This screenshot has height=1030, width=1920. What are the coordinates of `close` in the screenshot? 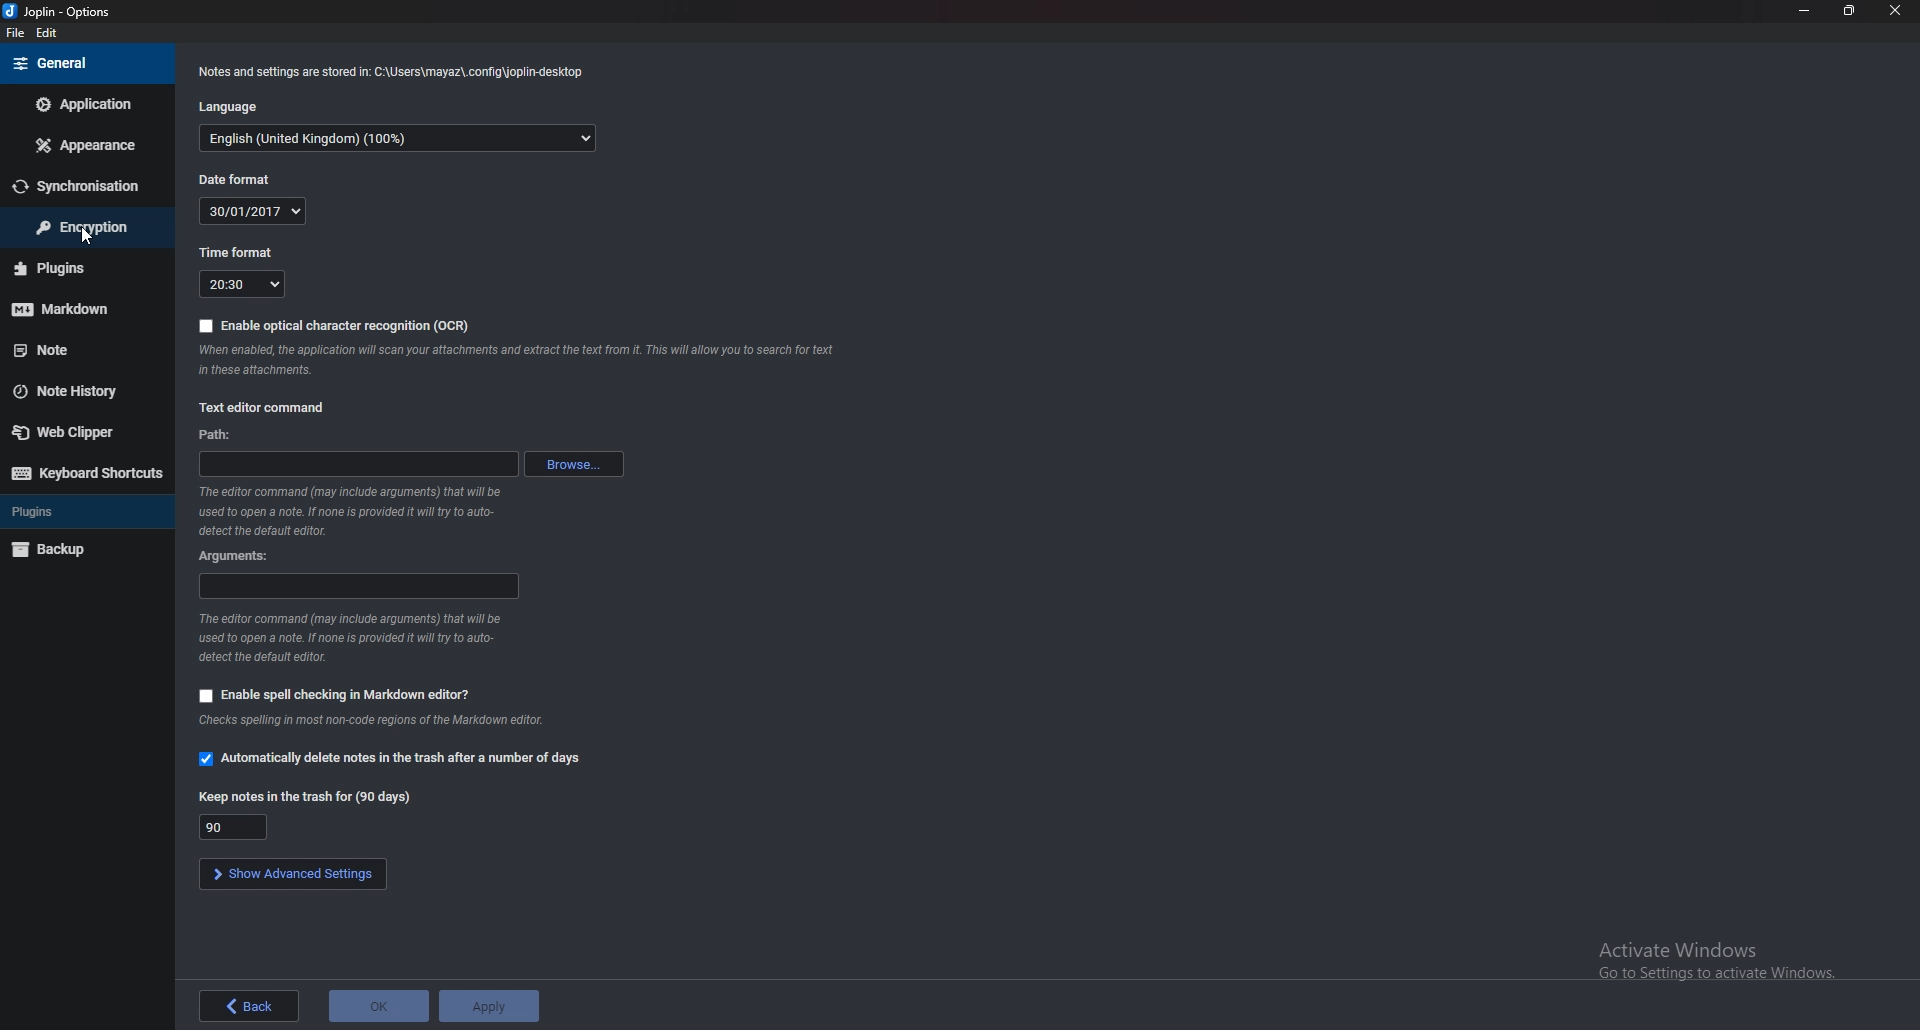 It's located at (1897, 11).